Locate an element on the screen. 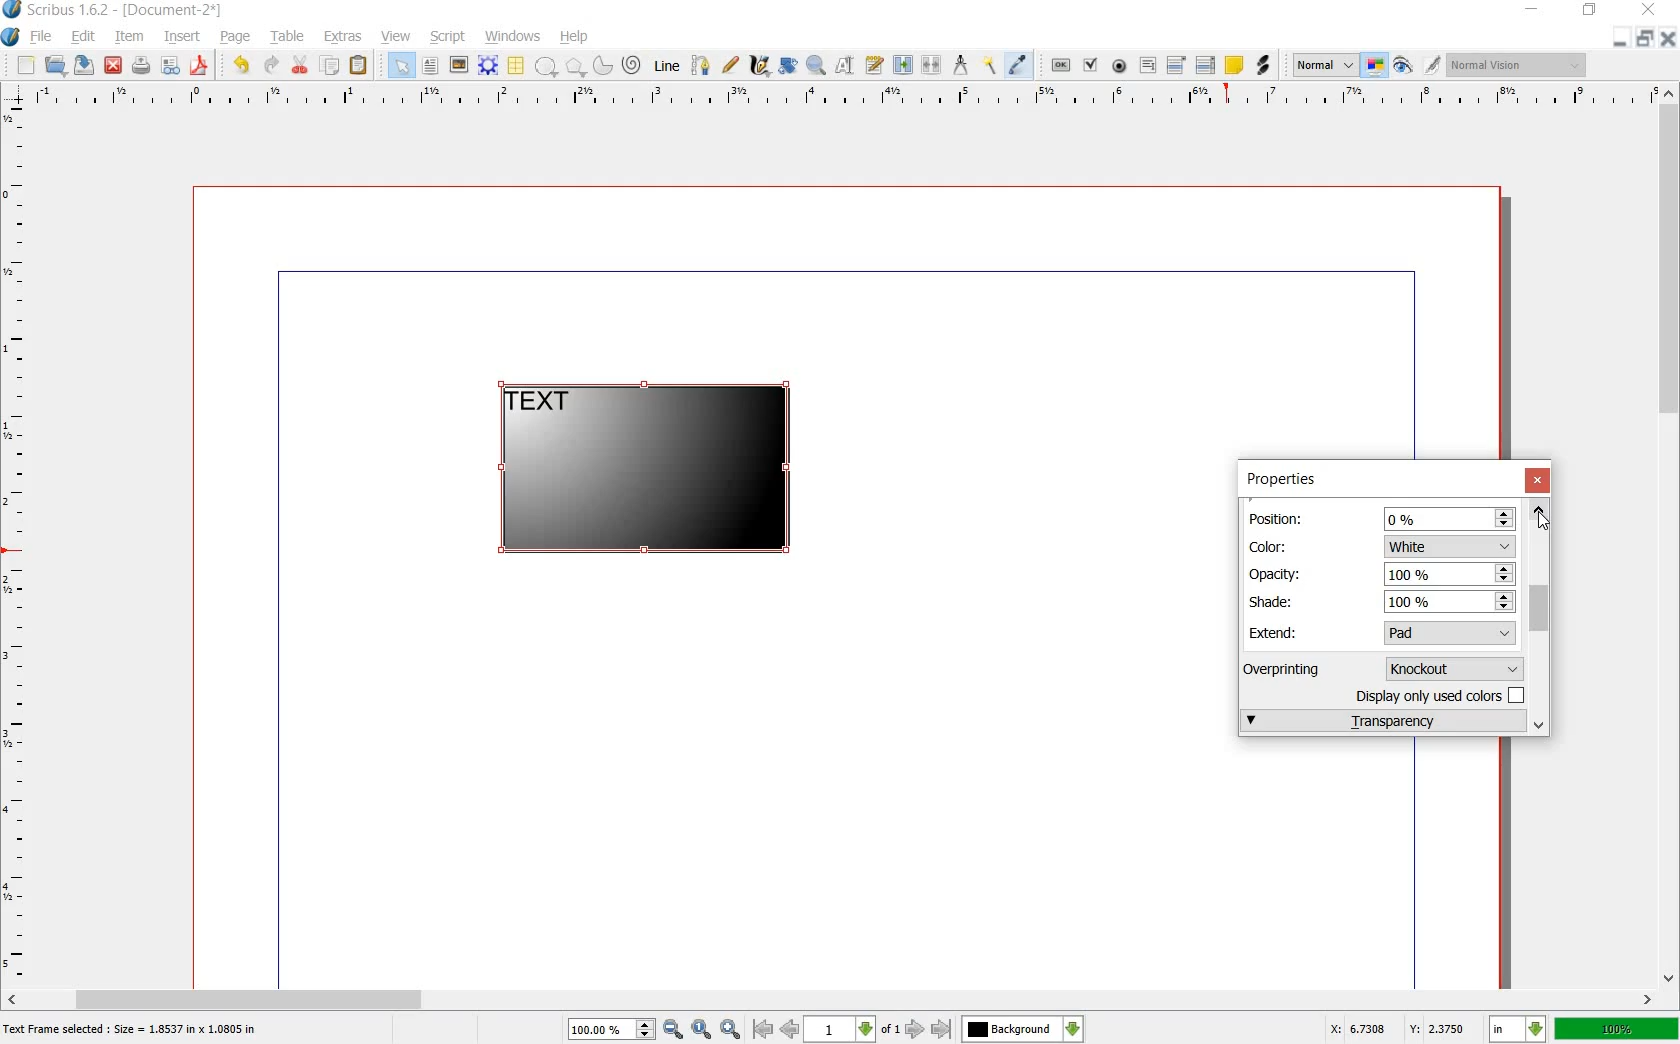 The height and width of the screenshot is (1044, 1680). scribus 1.6.2 - [document-2*] is located at coordinates (132, 11).